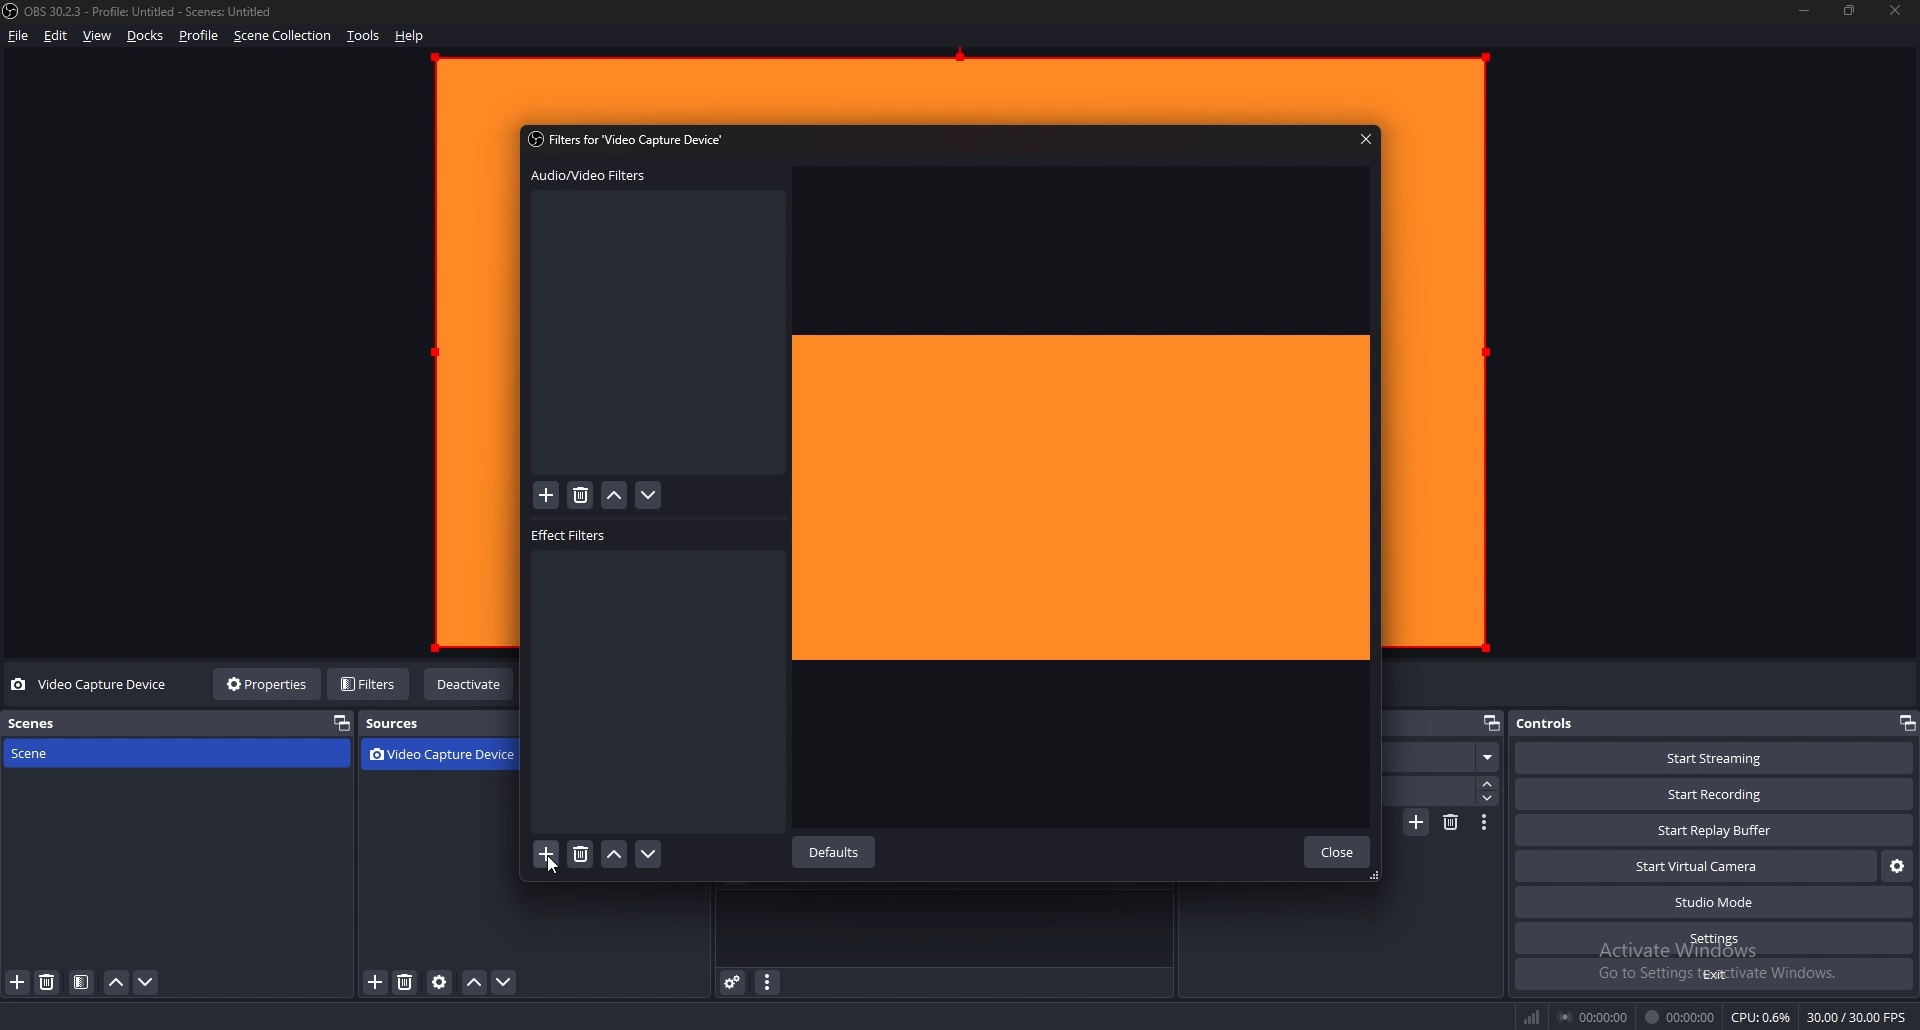 The height and width of the screenshot is (1030, 1920). What do you see at coordinates (648, 855) in the screenshot?
I see `move filter down` at bounding box center [648, 855].